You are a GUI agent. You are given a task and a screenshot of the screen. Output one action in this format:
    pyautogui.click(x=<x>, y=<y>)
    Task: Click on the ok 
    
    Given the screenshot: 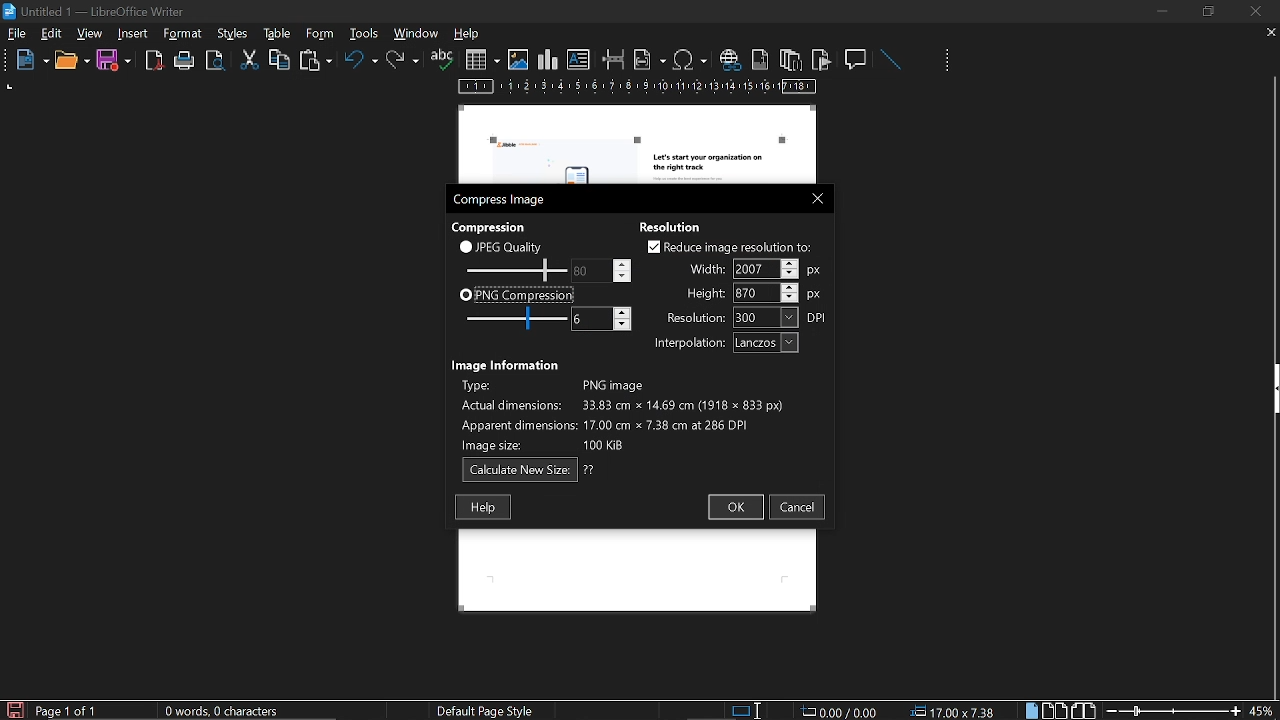 What is the action you would take?
    pyautogui.click(x=734, y=508)
    